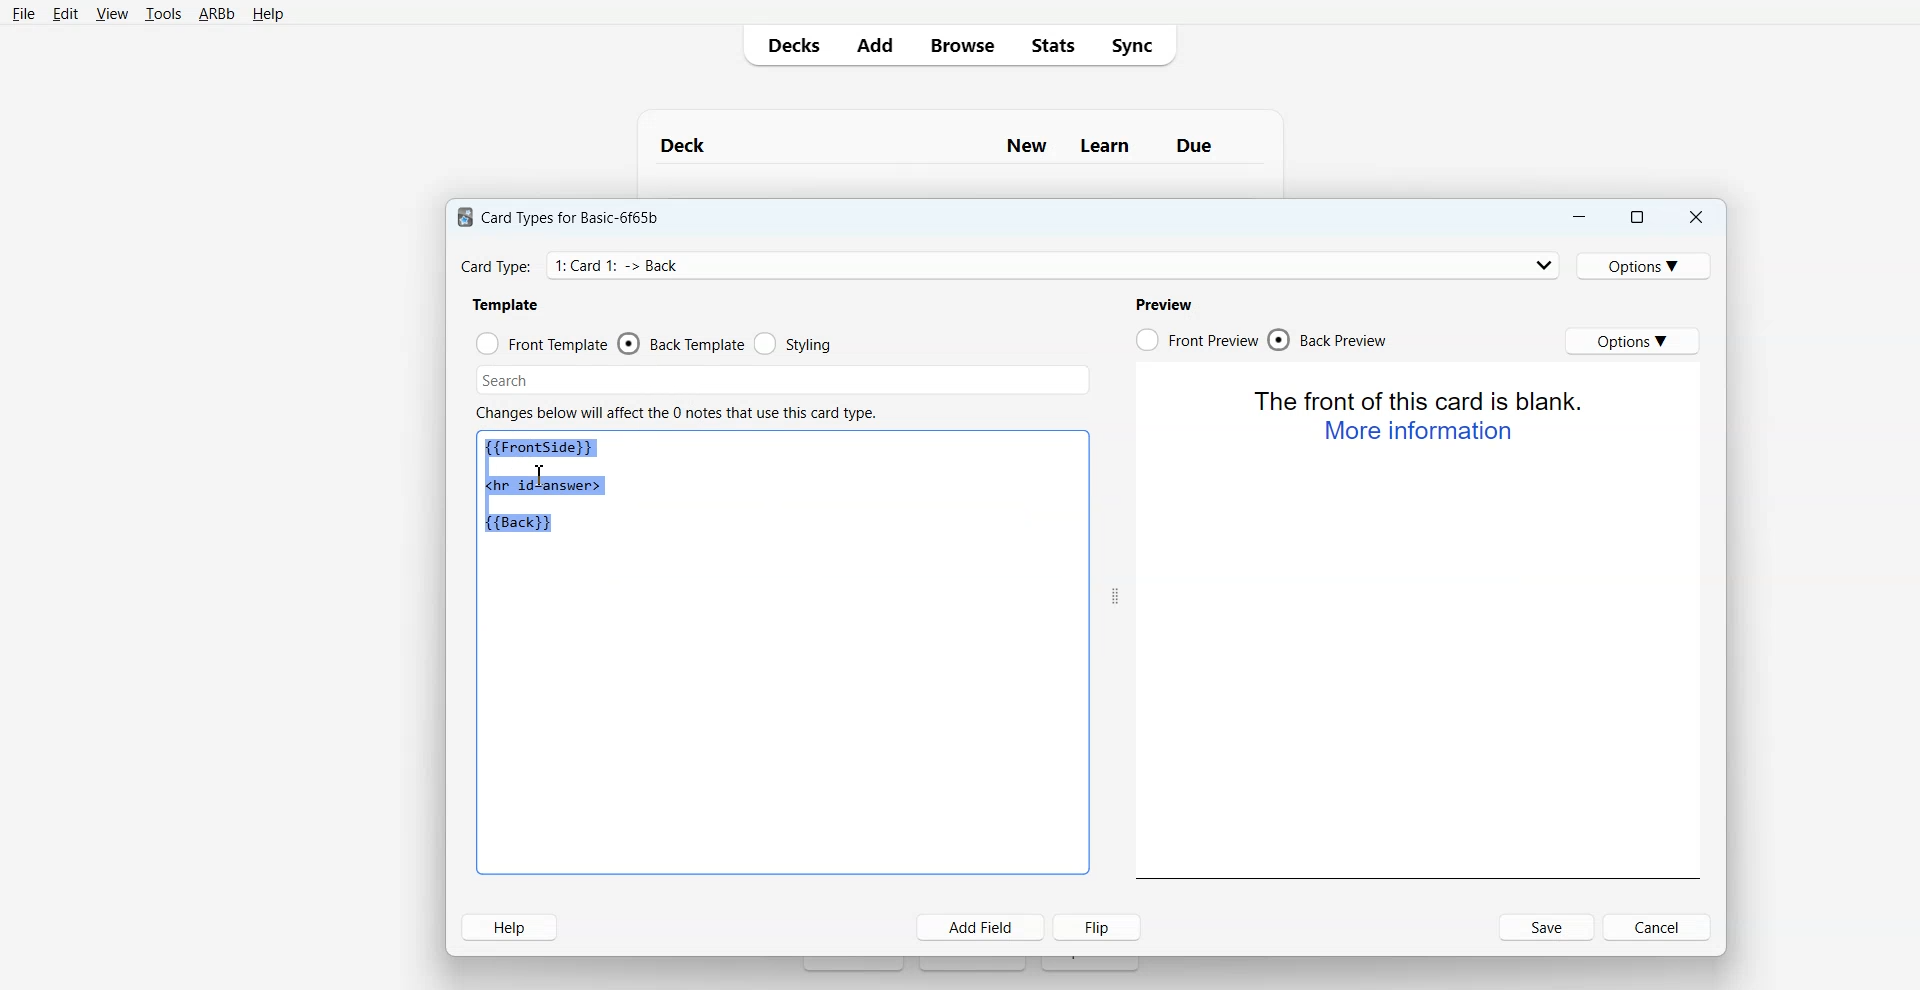 This screenshot has width=1920, height=990. I want to click on Flip, so click(1099, 927).